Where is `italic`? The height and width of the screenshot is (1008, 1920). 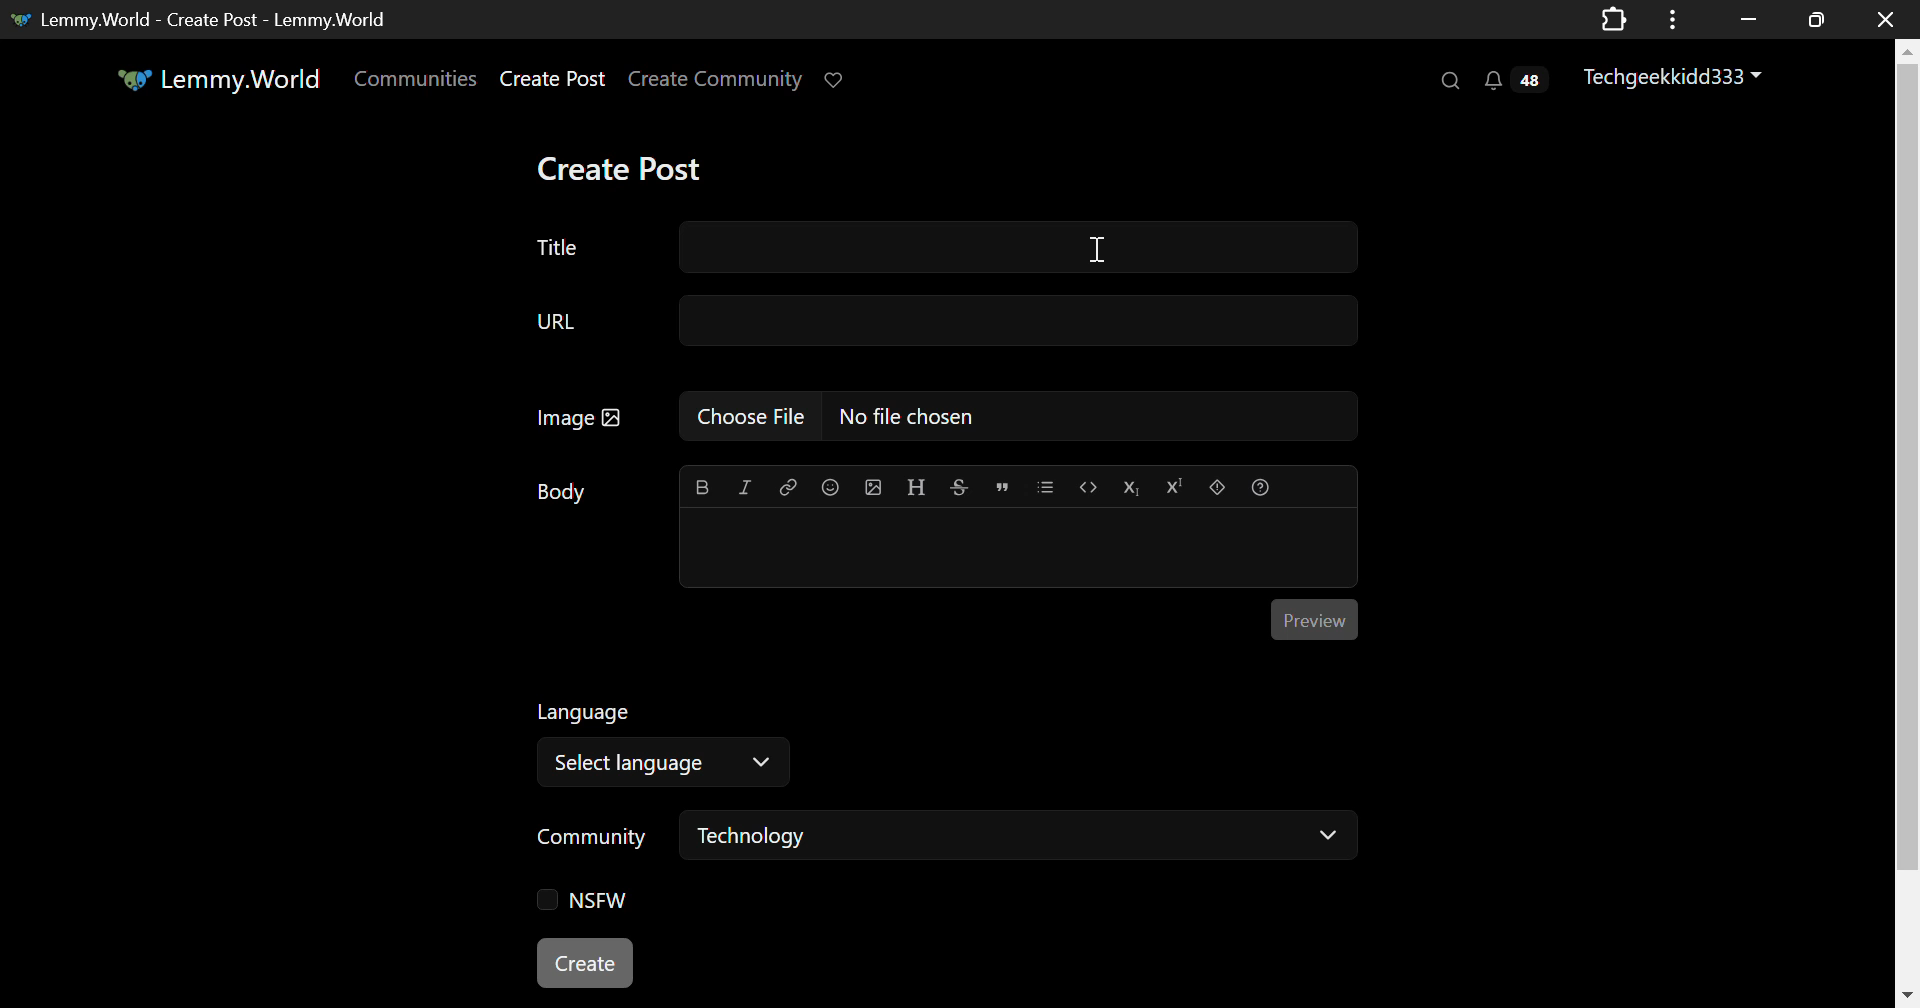 italic is located at coordinates (745, 487).